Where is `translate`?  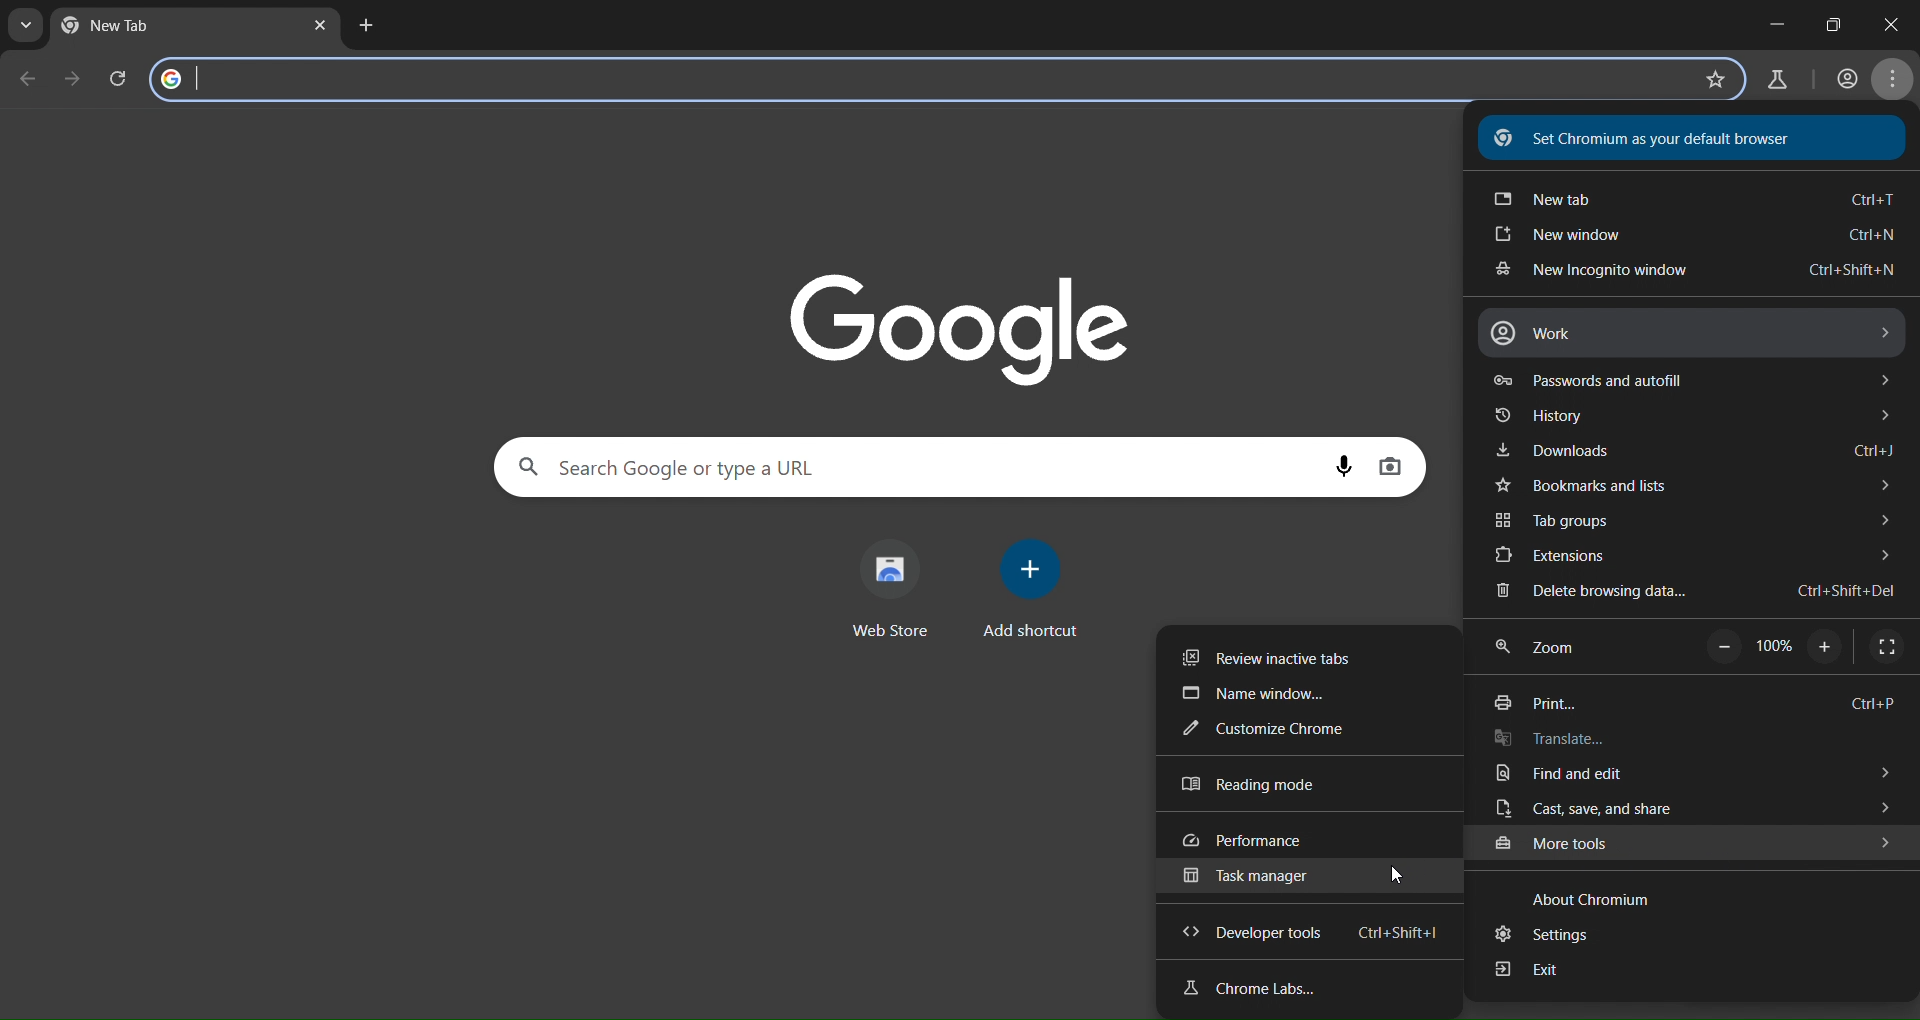
translate is located at coordinates (1589, 741).